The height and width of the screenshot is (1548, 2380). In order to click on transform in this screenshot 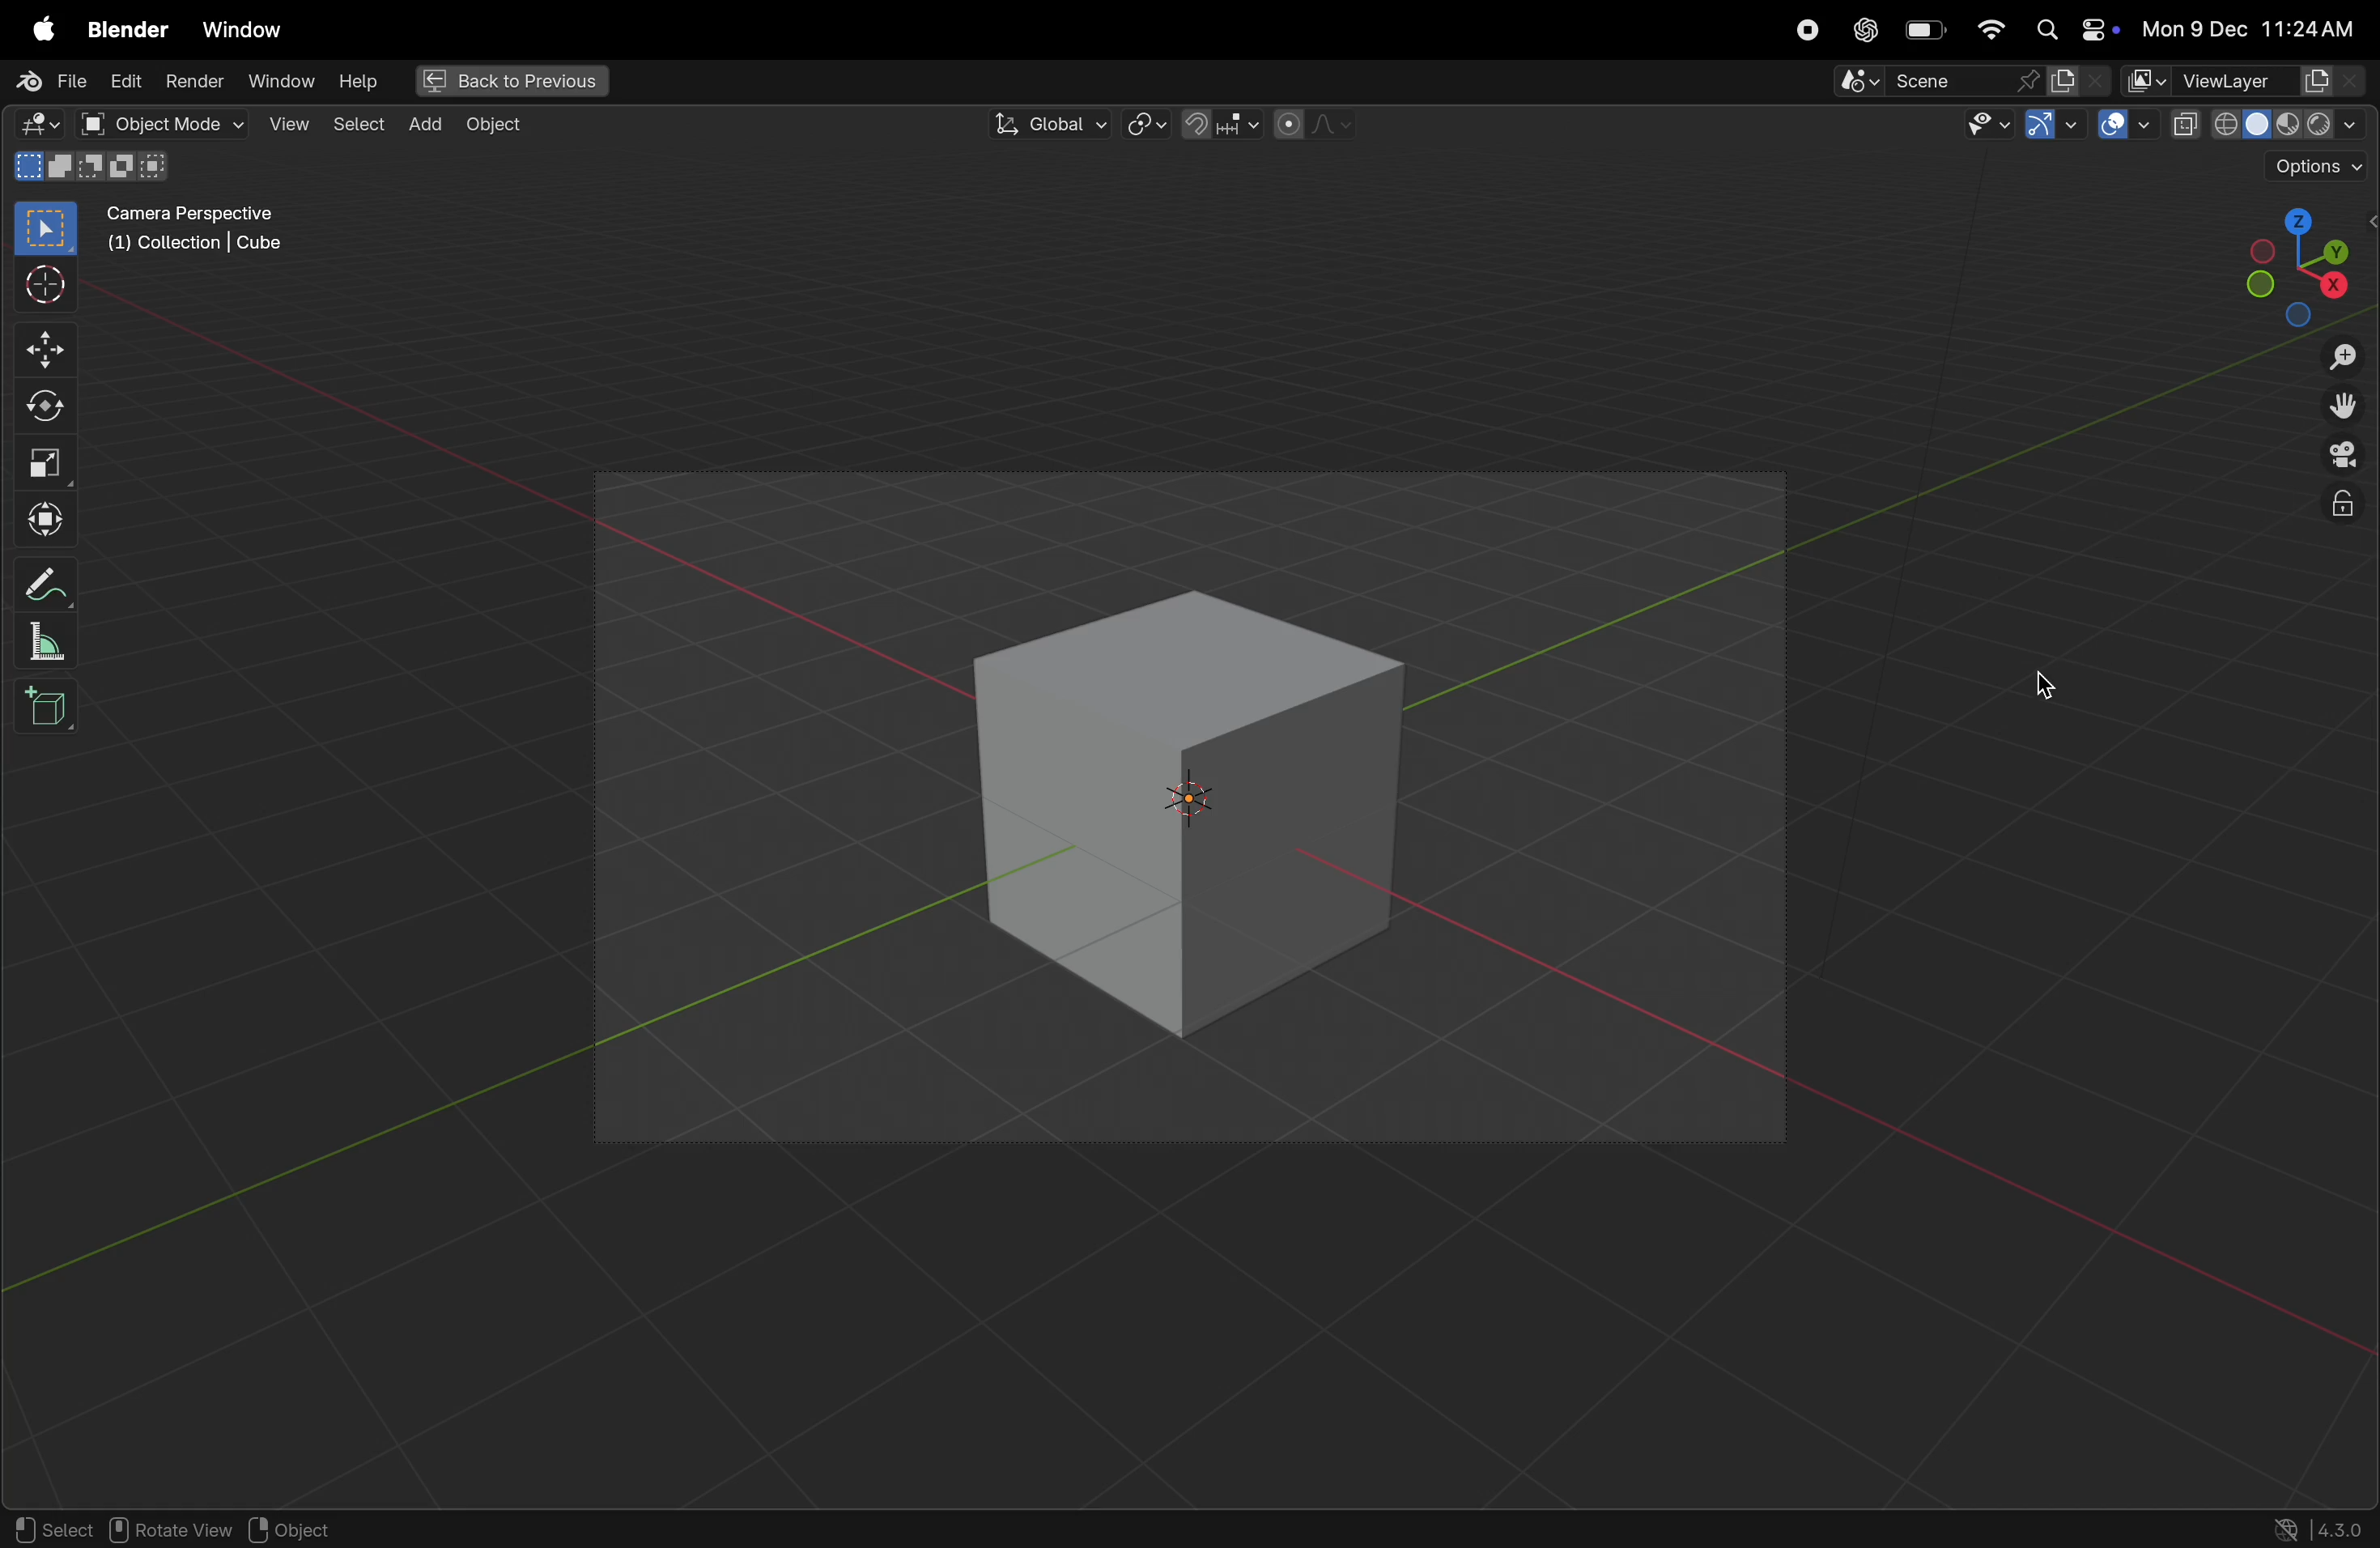, I will do `click(42, 521)`.